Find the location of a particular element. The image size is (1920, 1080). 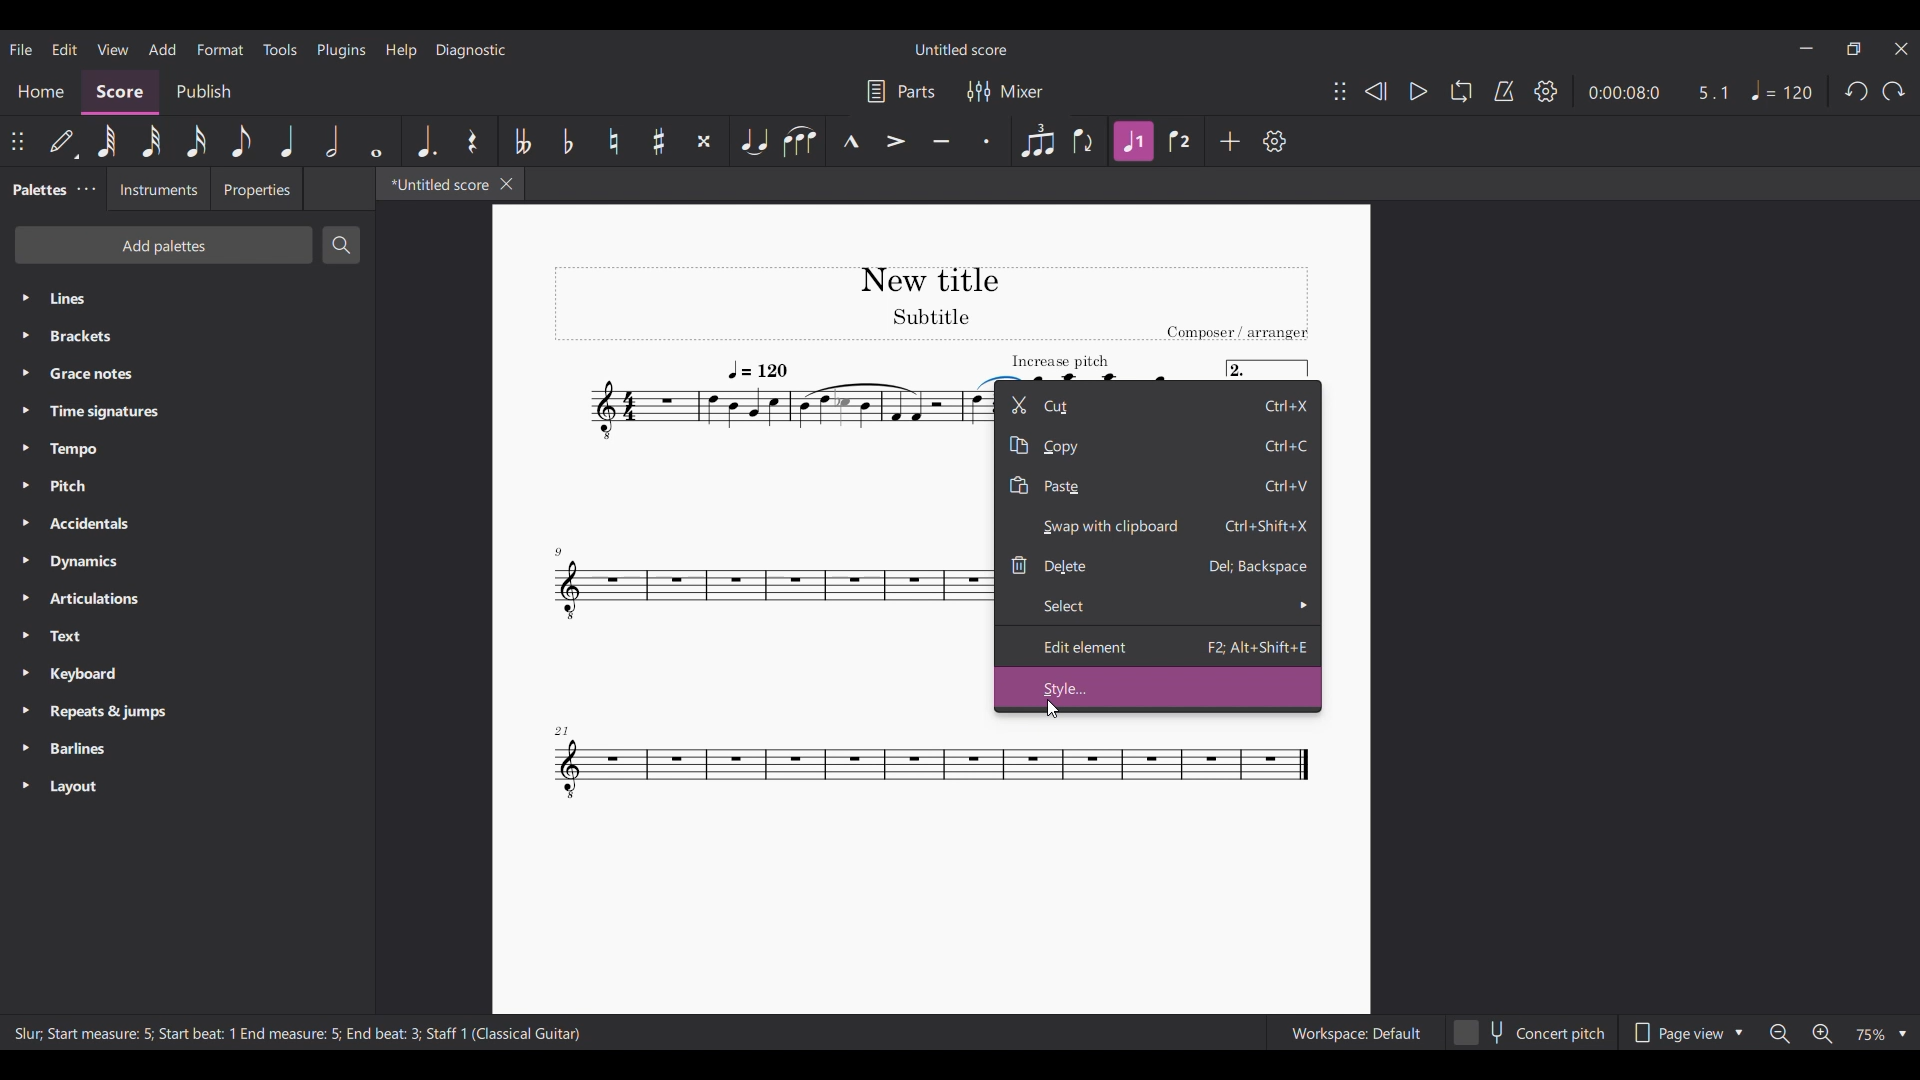

Plugins menu is located at coordinates (342, 51).